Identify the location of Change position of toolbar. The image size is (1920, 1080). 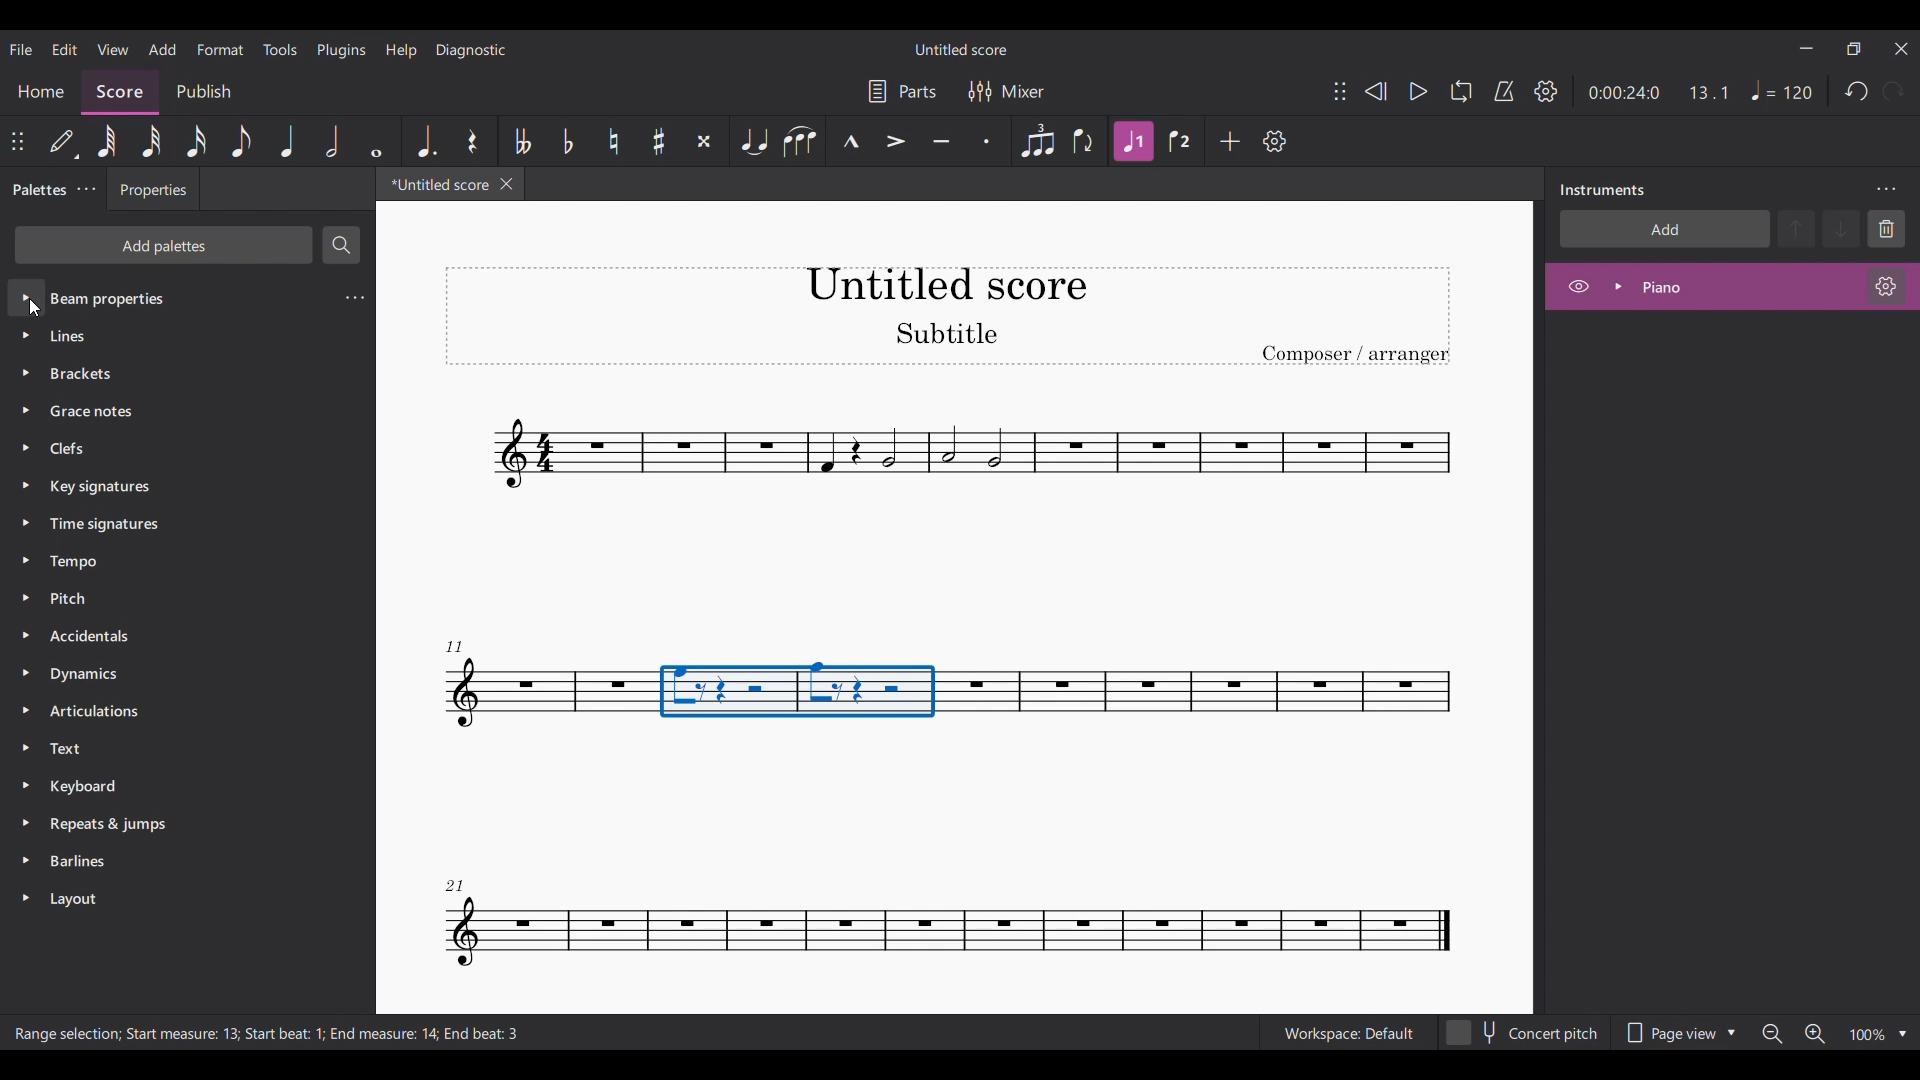
(1340, 91).